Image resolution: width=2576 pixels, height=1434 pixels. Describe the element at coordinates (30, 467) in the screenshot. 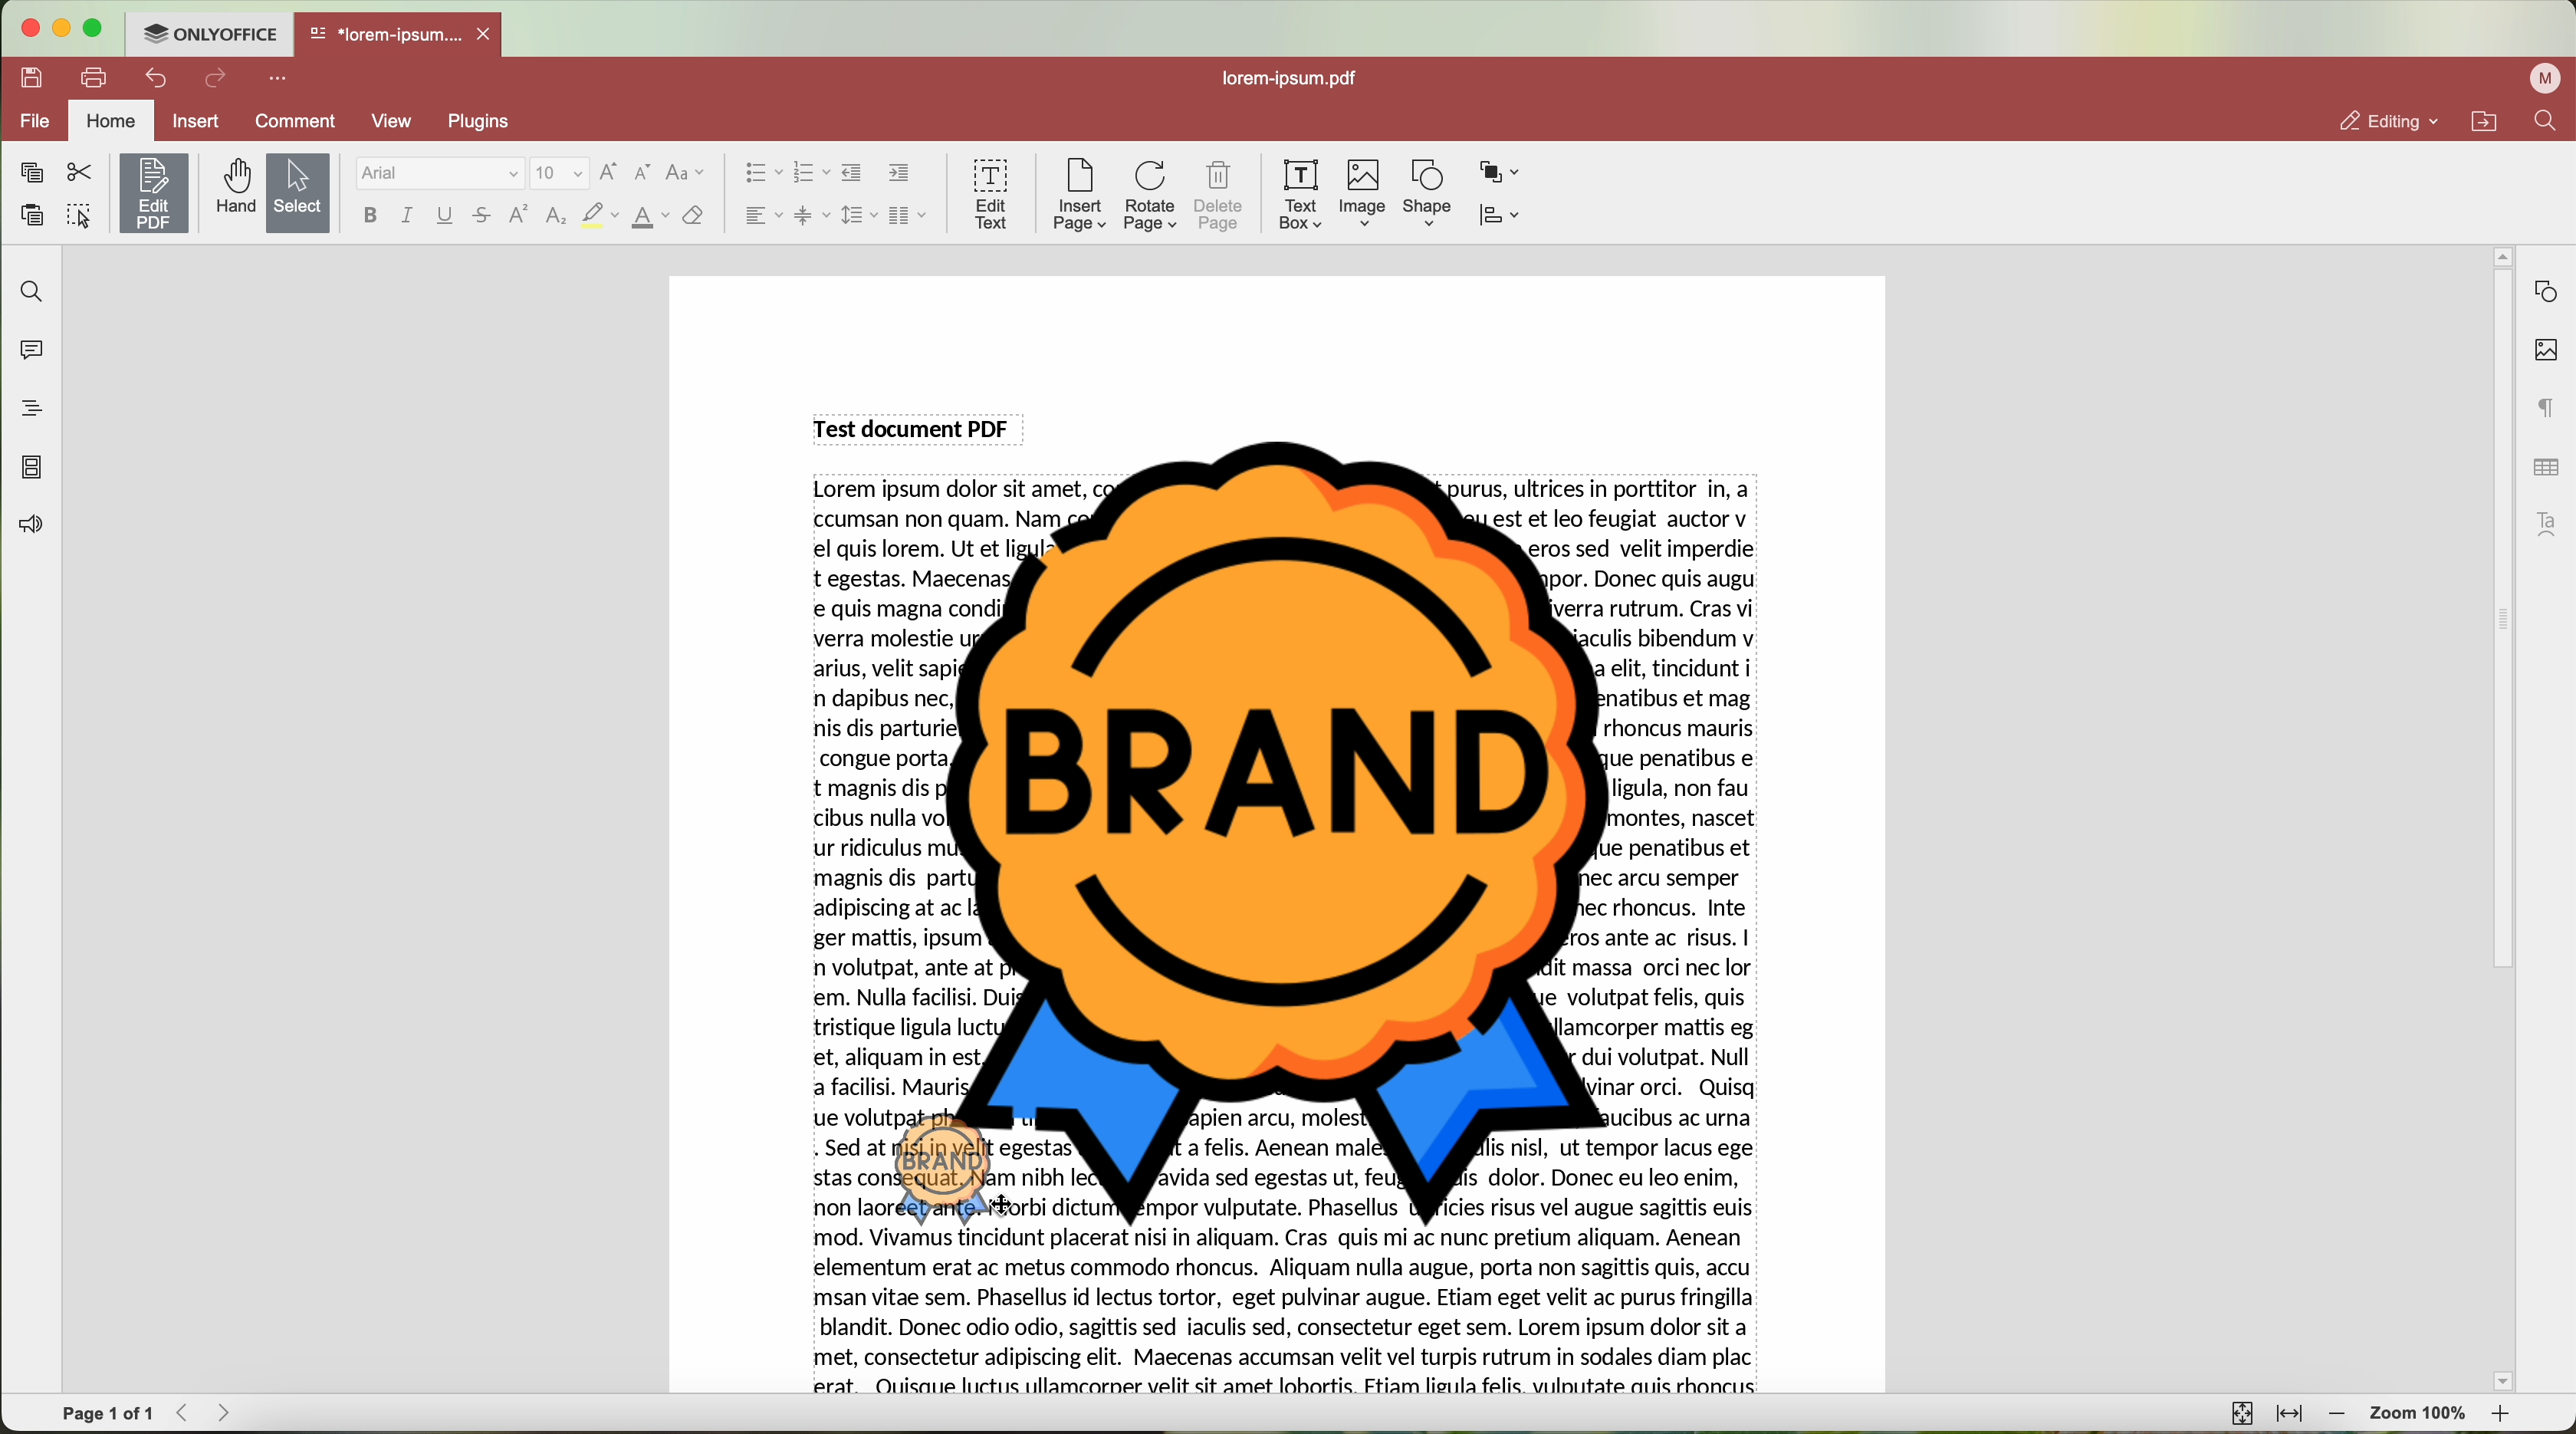

I see `page thumbnails` at that location.